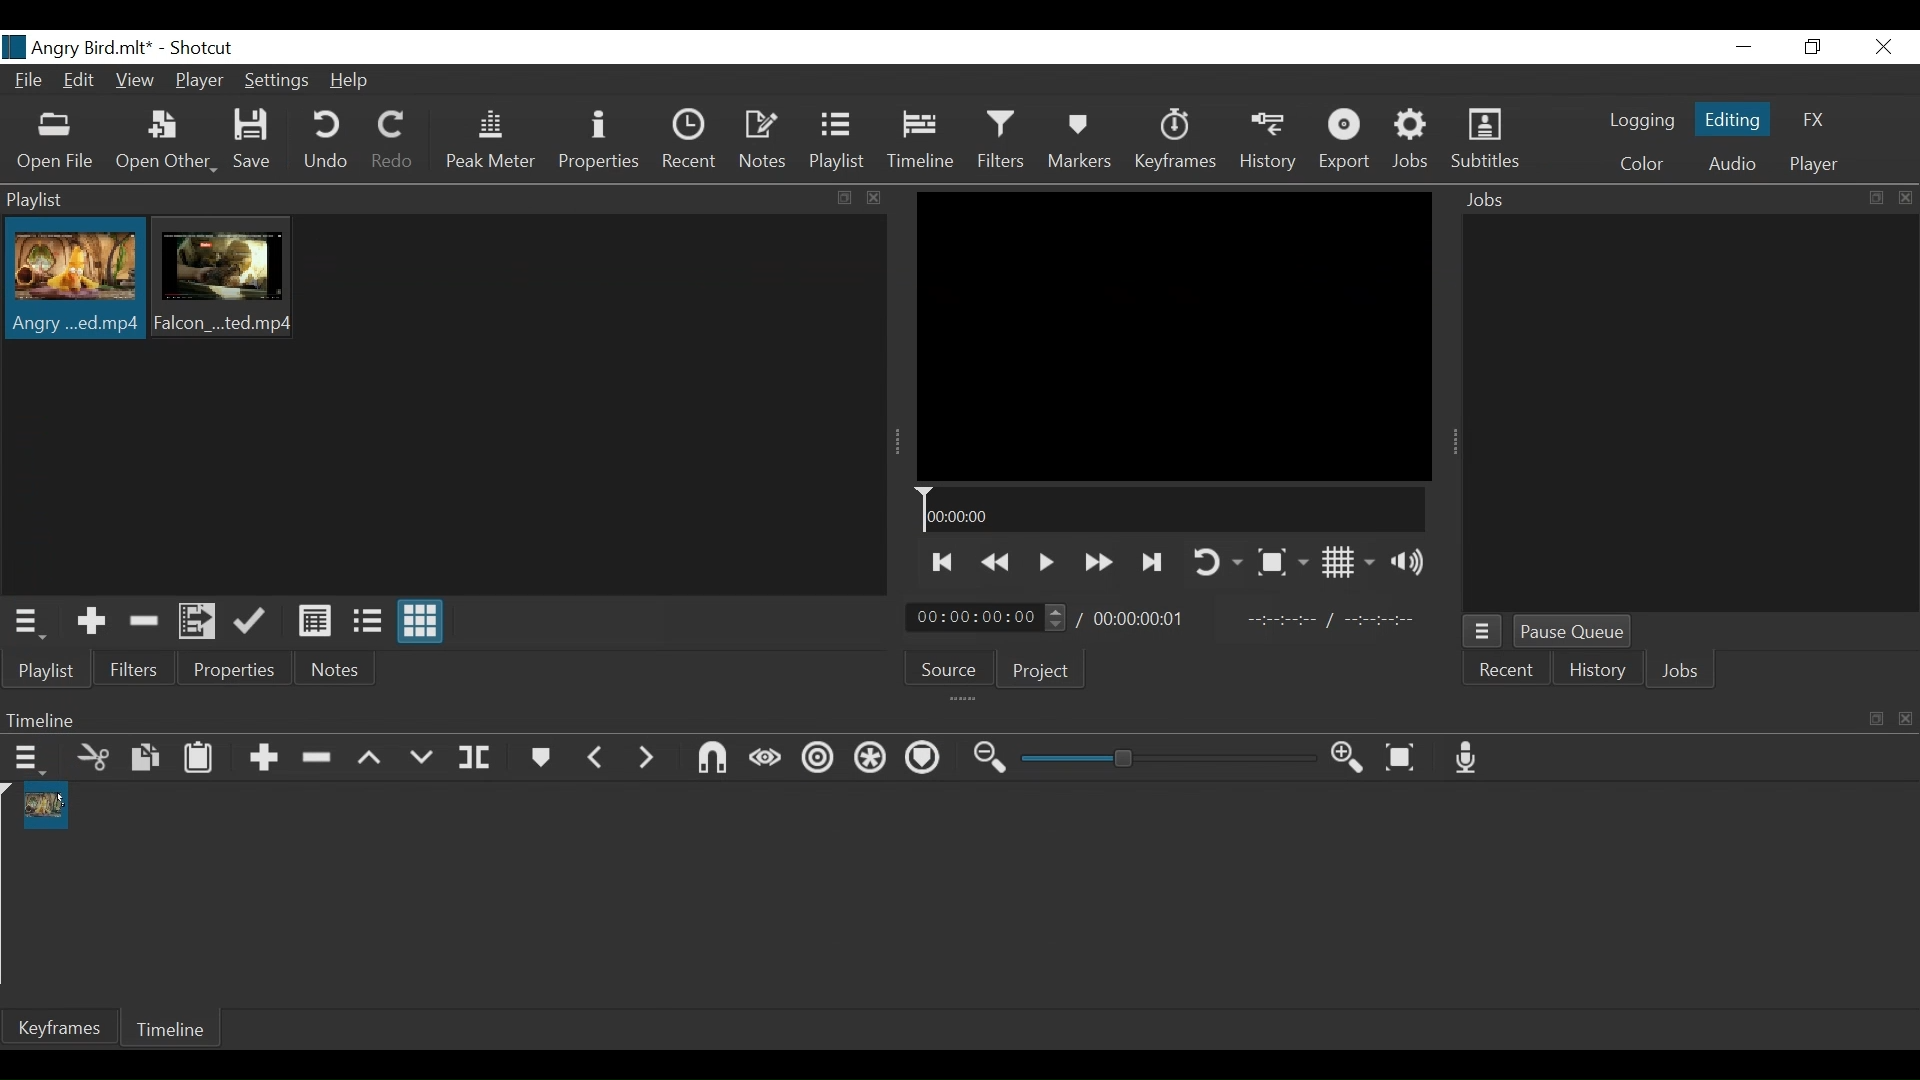  Describe the element at coordinates (28, 761) in the screenshot. I see `Timeline menu` at that location.